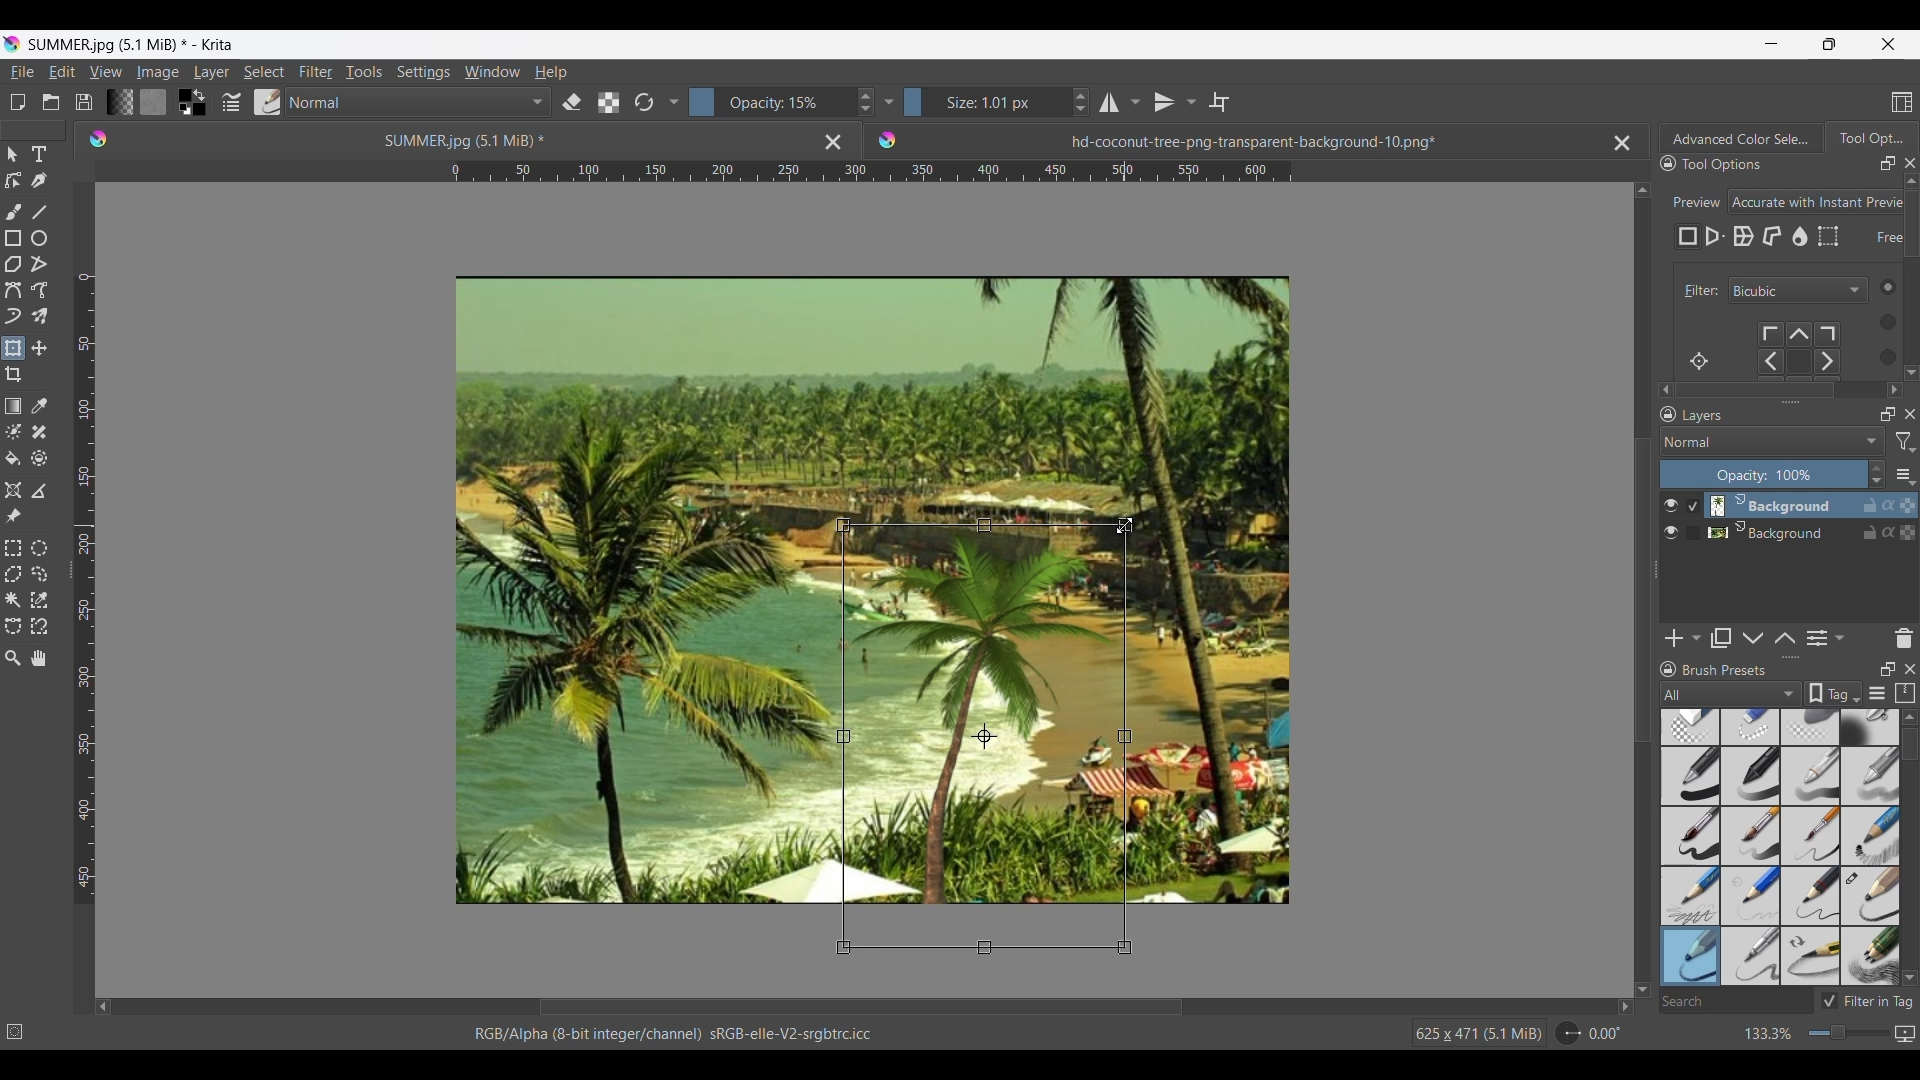 Image resolution: width=1920 pixels, height=1080 pixels. Describe the element at coordinates (39, 625) in the screenshot. I see `Magnetic curve selection tool` at that location.